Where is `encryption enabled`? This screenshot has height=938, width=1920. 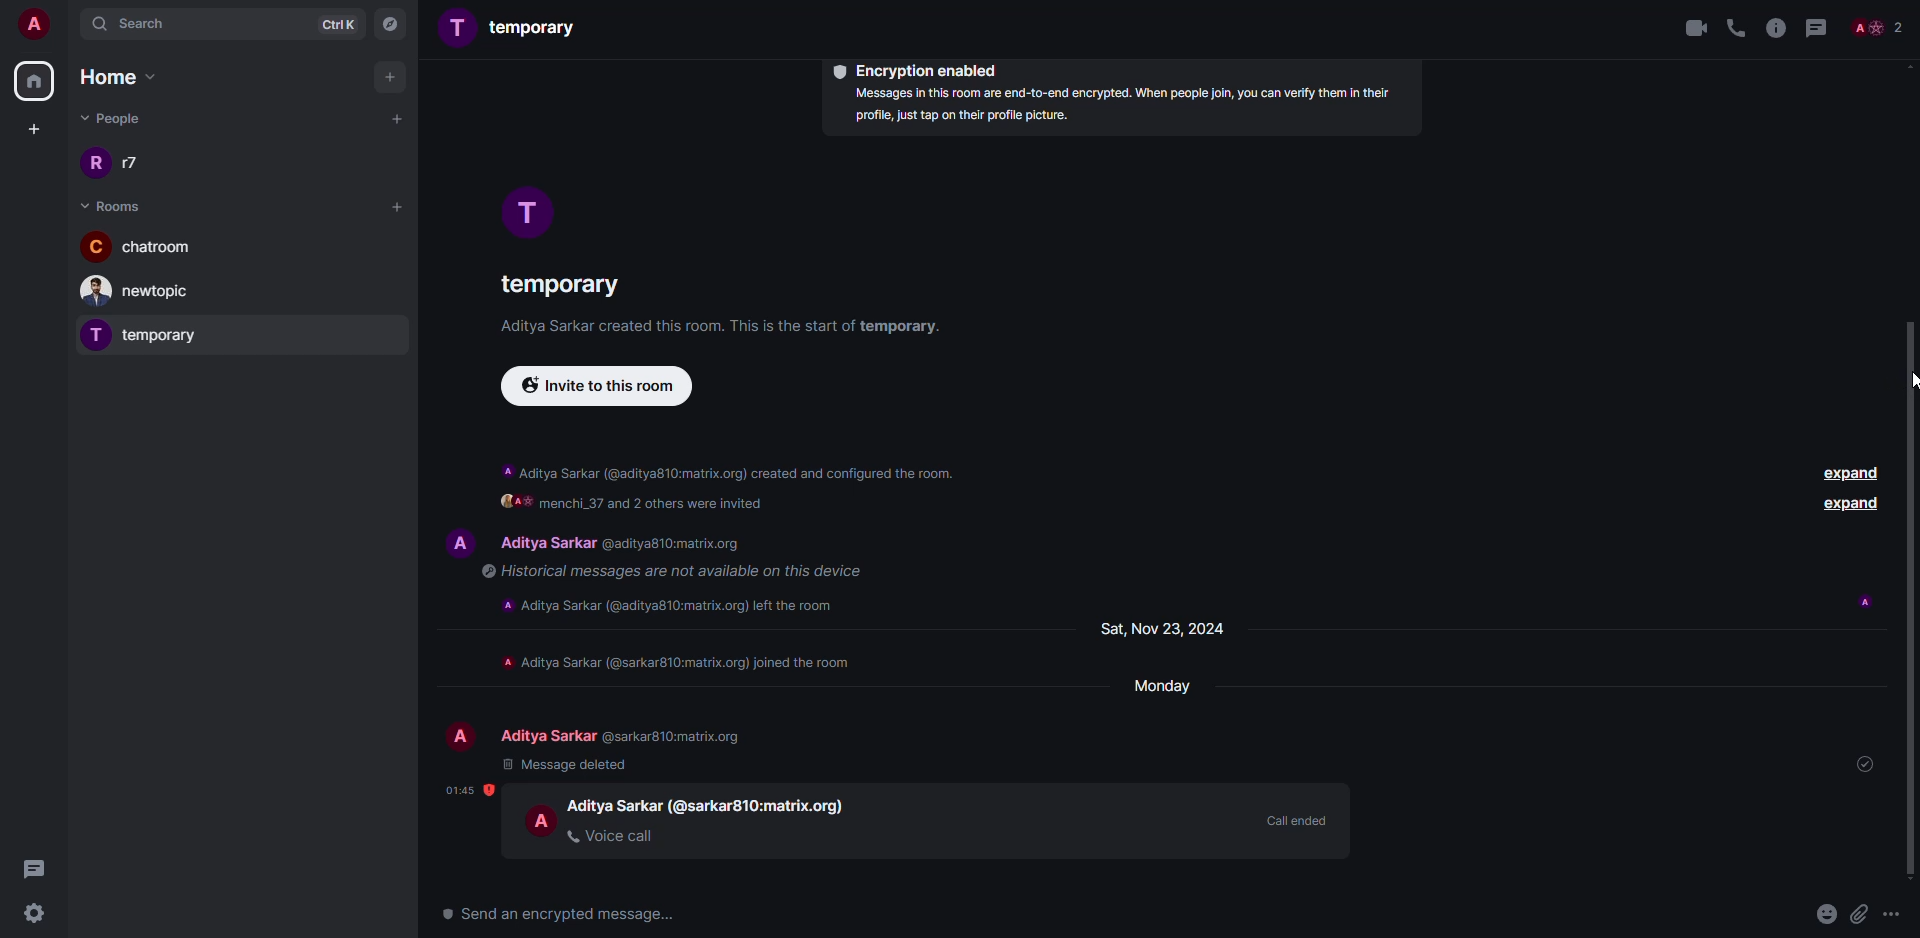
encryption enabled is located at coordinates (919, 69).